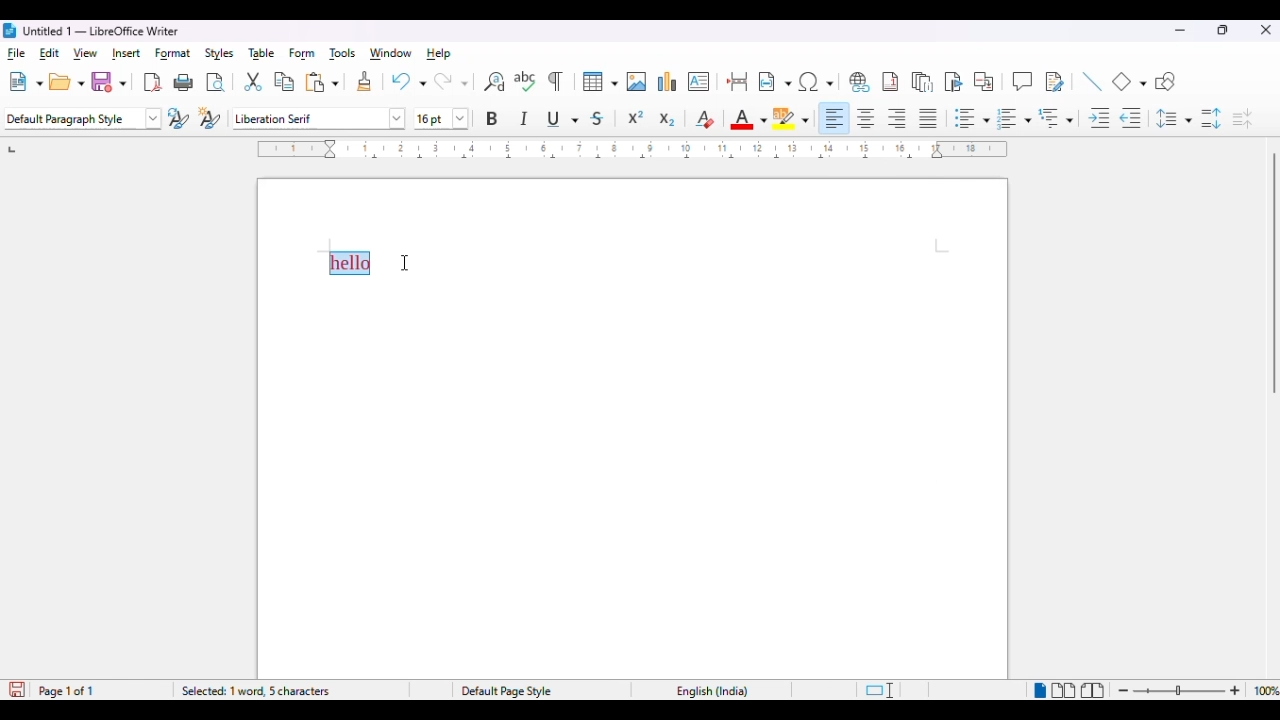 The height and width of the screenshot is (720, 1280). What do you see at coordinates (600, 82) in the screenshot?
I see `insert table` at bounding box center [600, 82].